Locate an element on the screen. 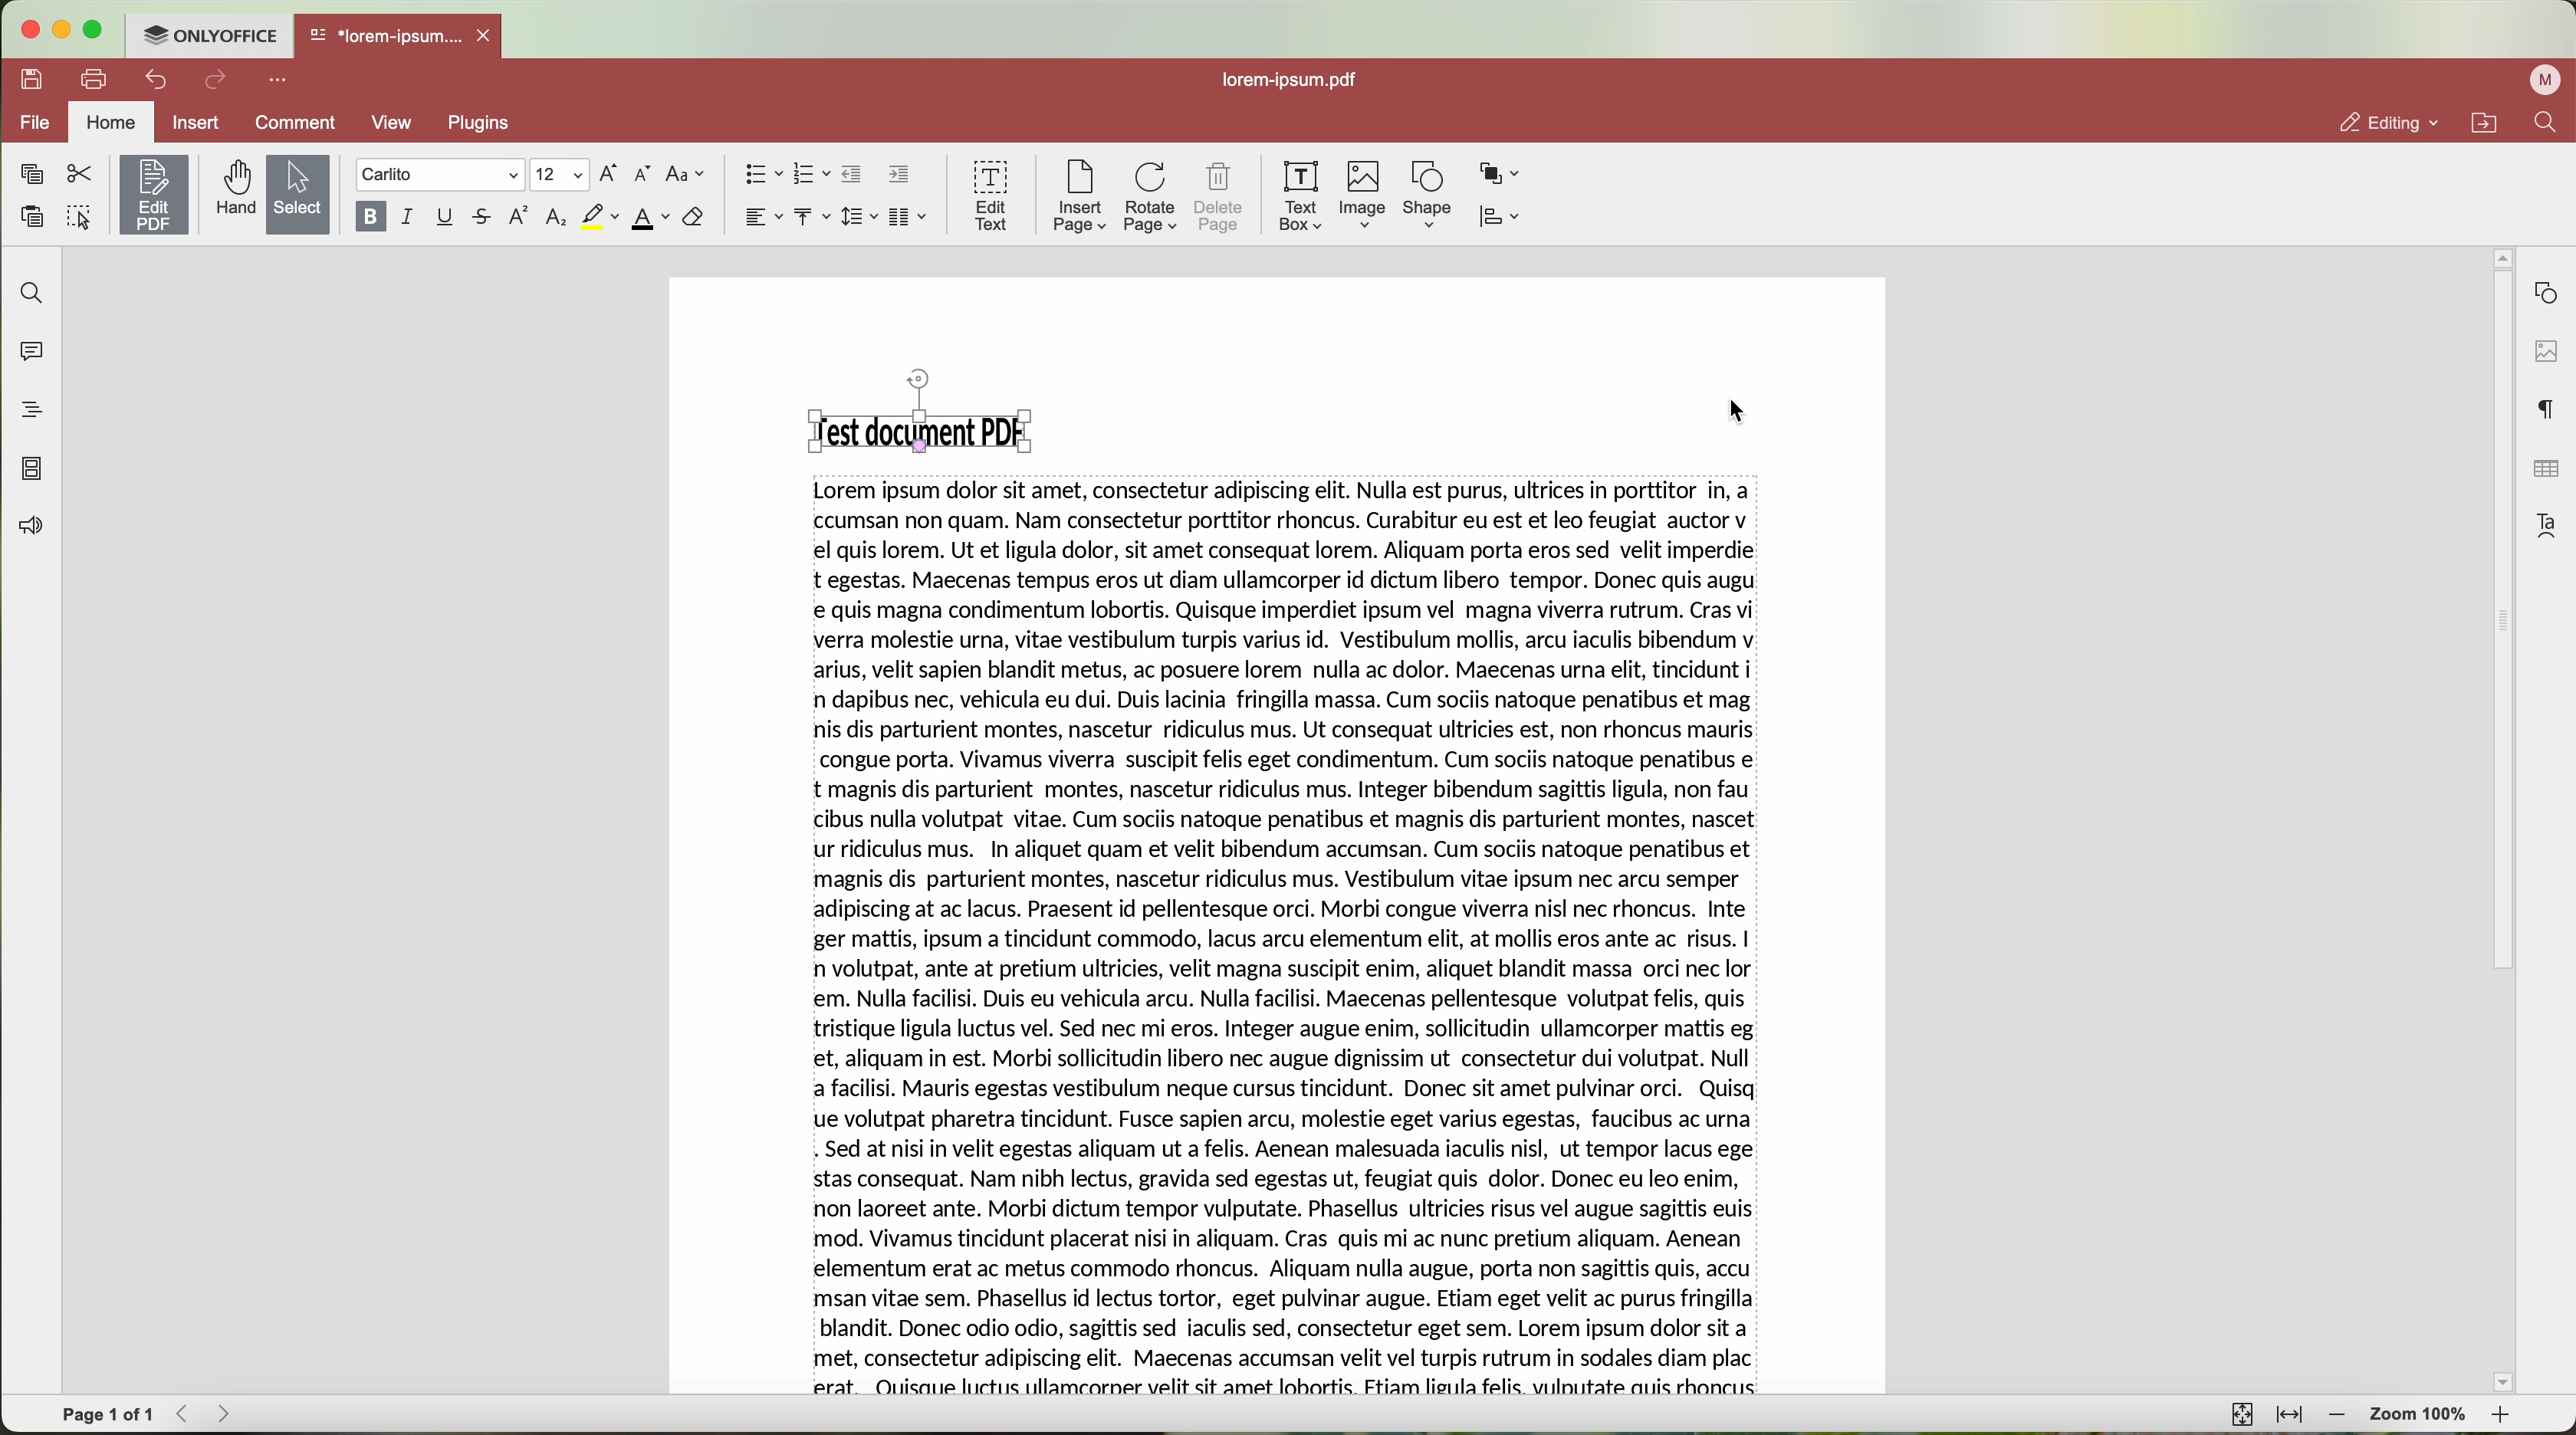  change case is located at coordinates (688, 174).